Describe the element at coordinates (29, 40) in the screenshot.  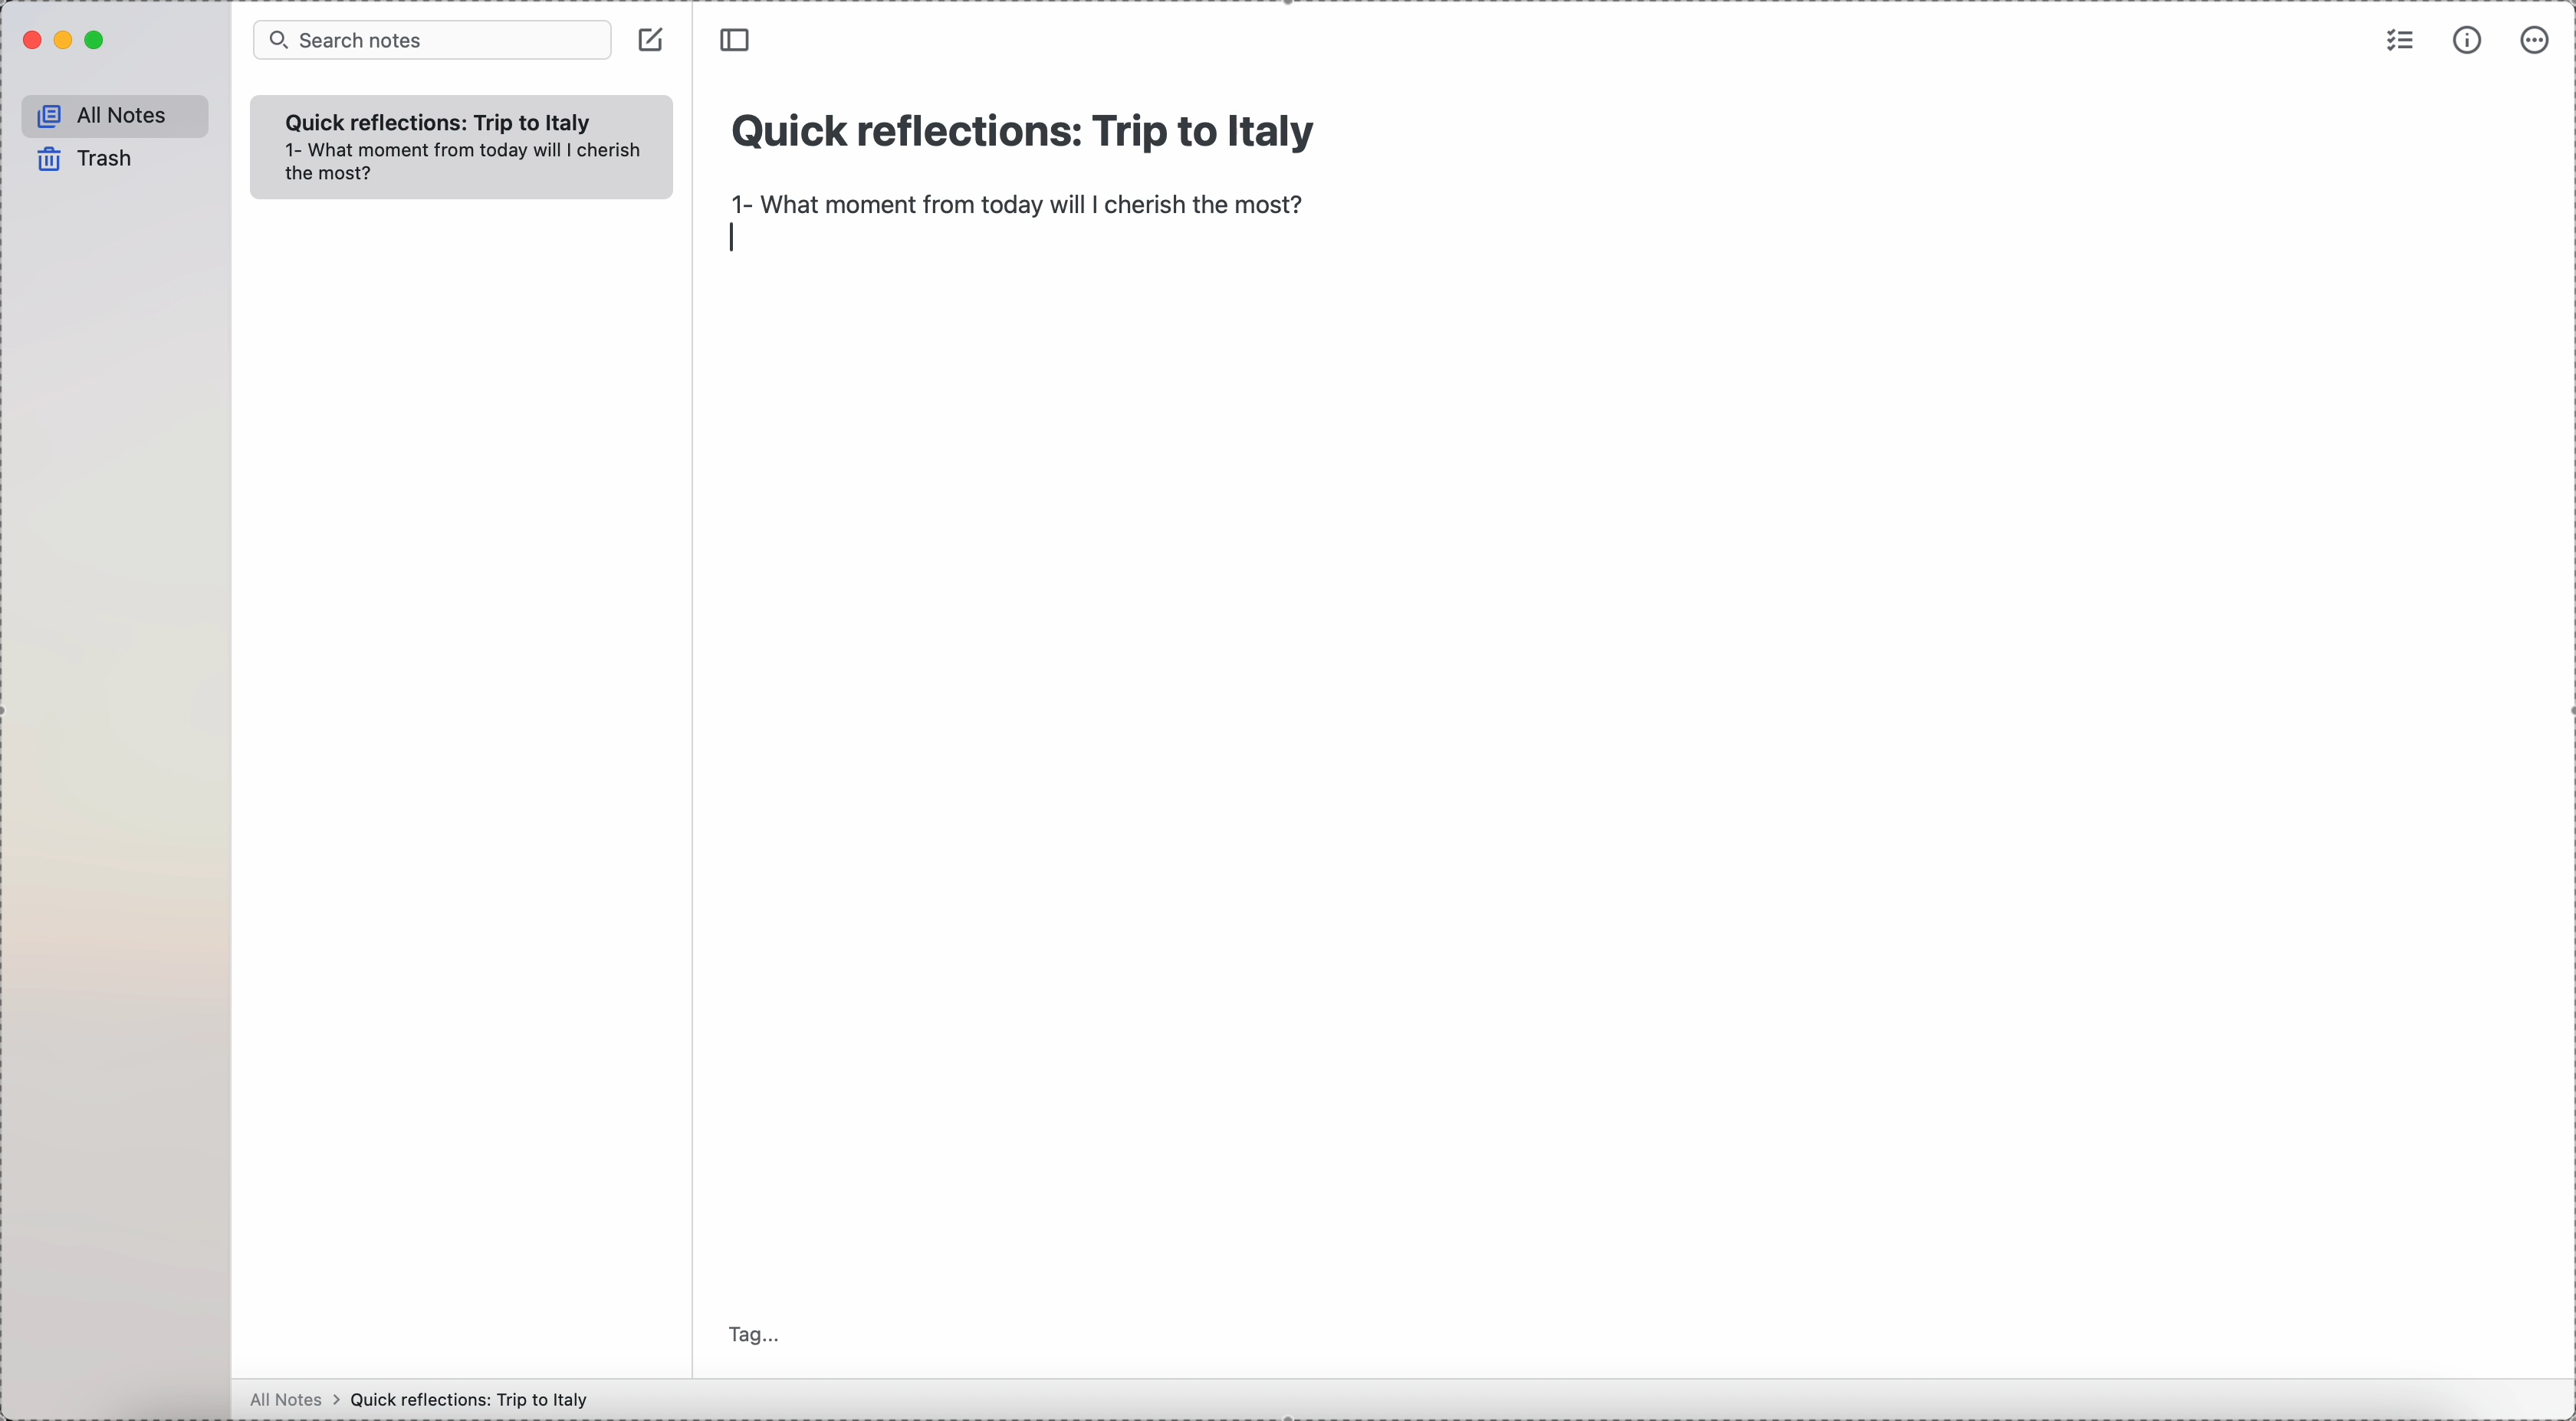
I see `close Simplenote` at that location.